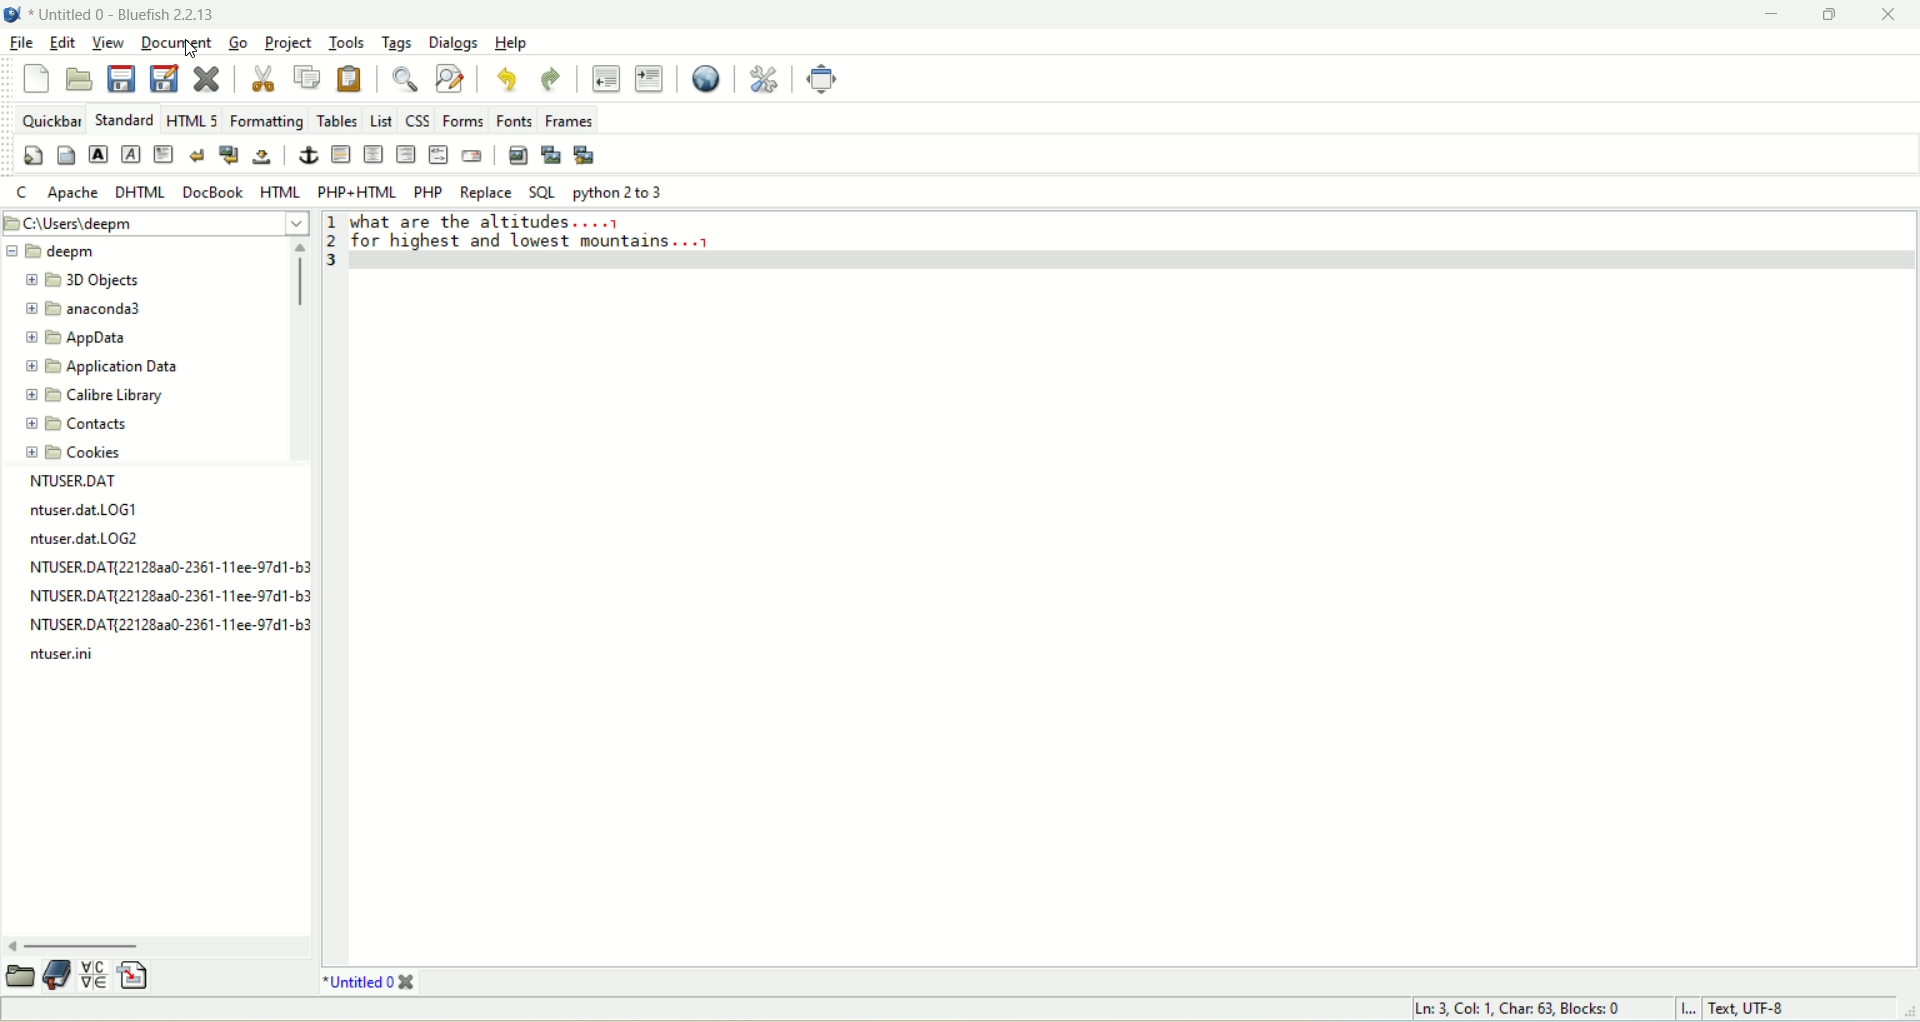 This screenshot has height=1022, width=1920. I want to click on appdata, so click(89, 339).